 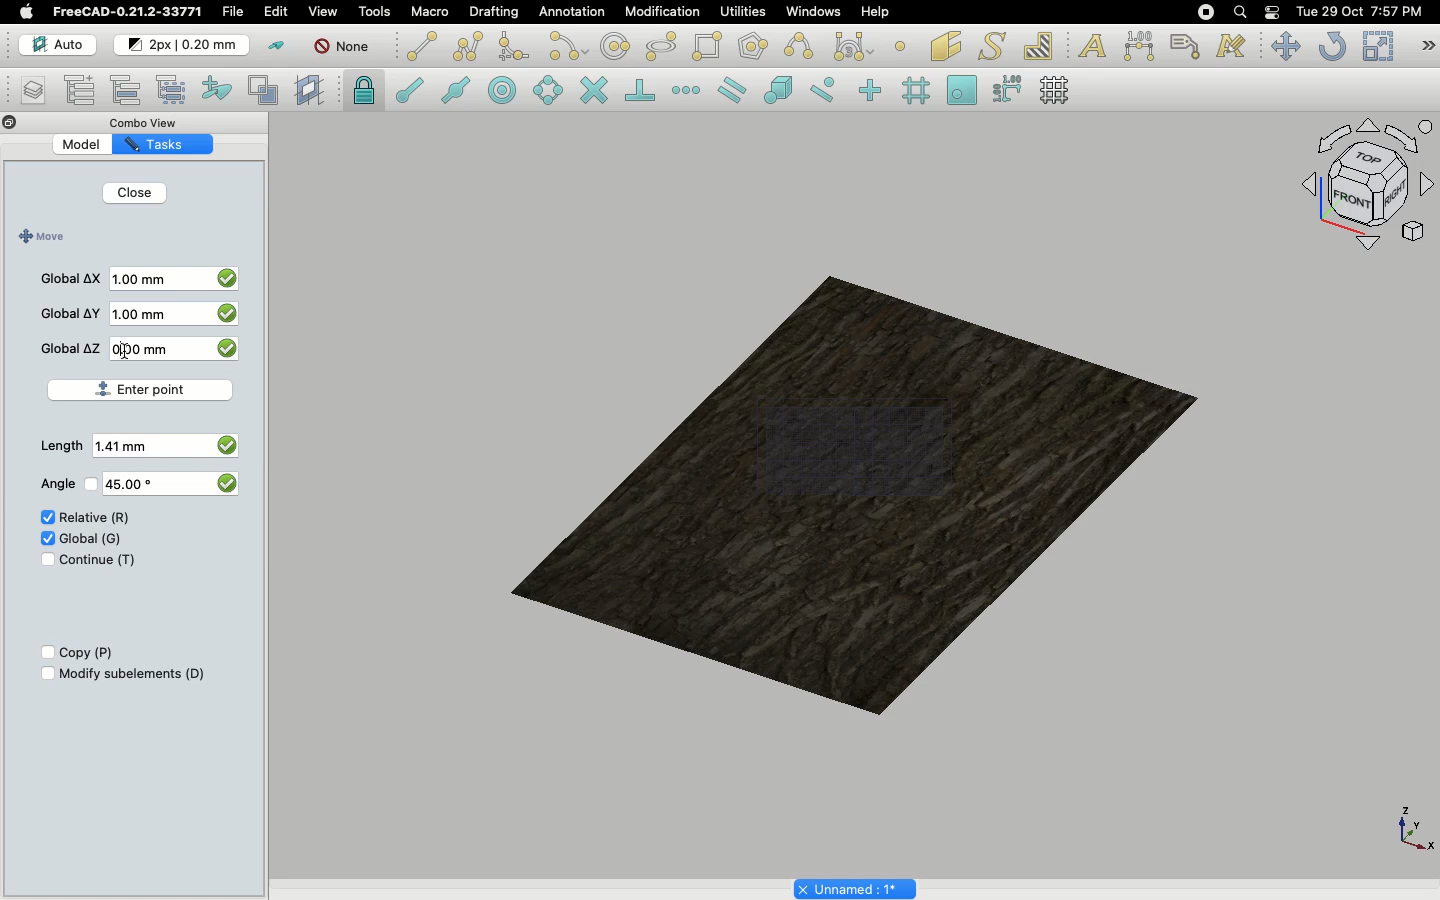 I want to click on Collapse, so click(x=29, y=123).